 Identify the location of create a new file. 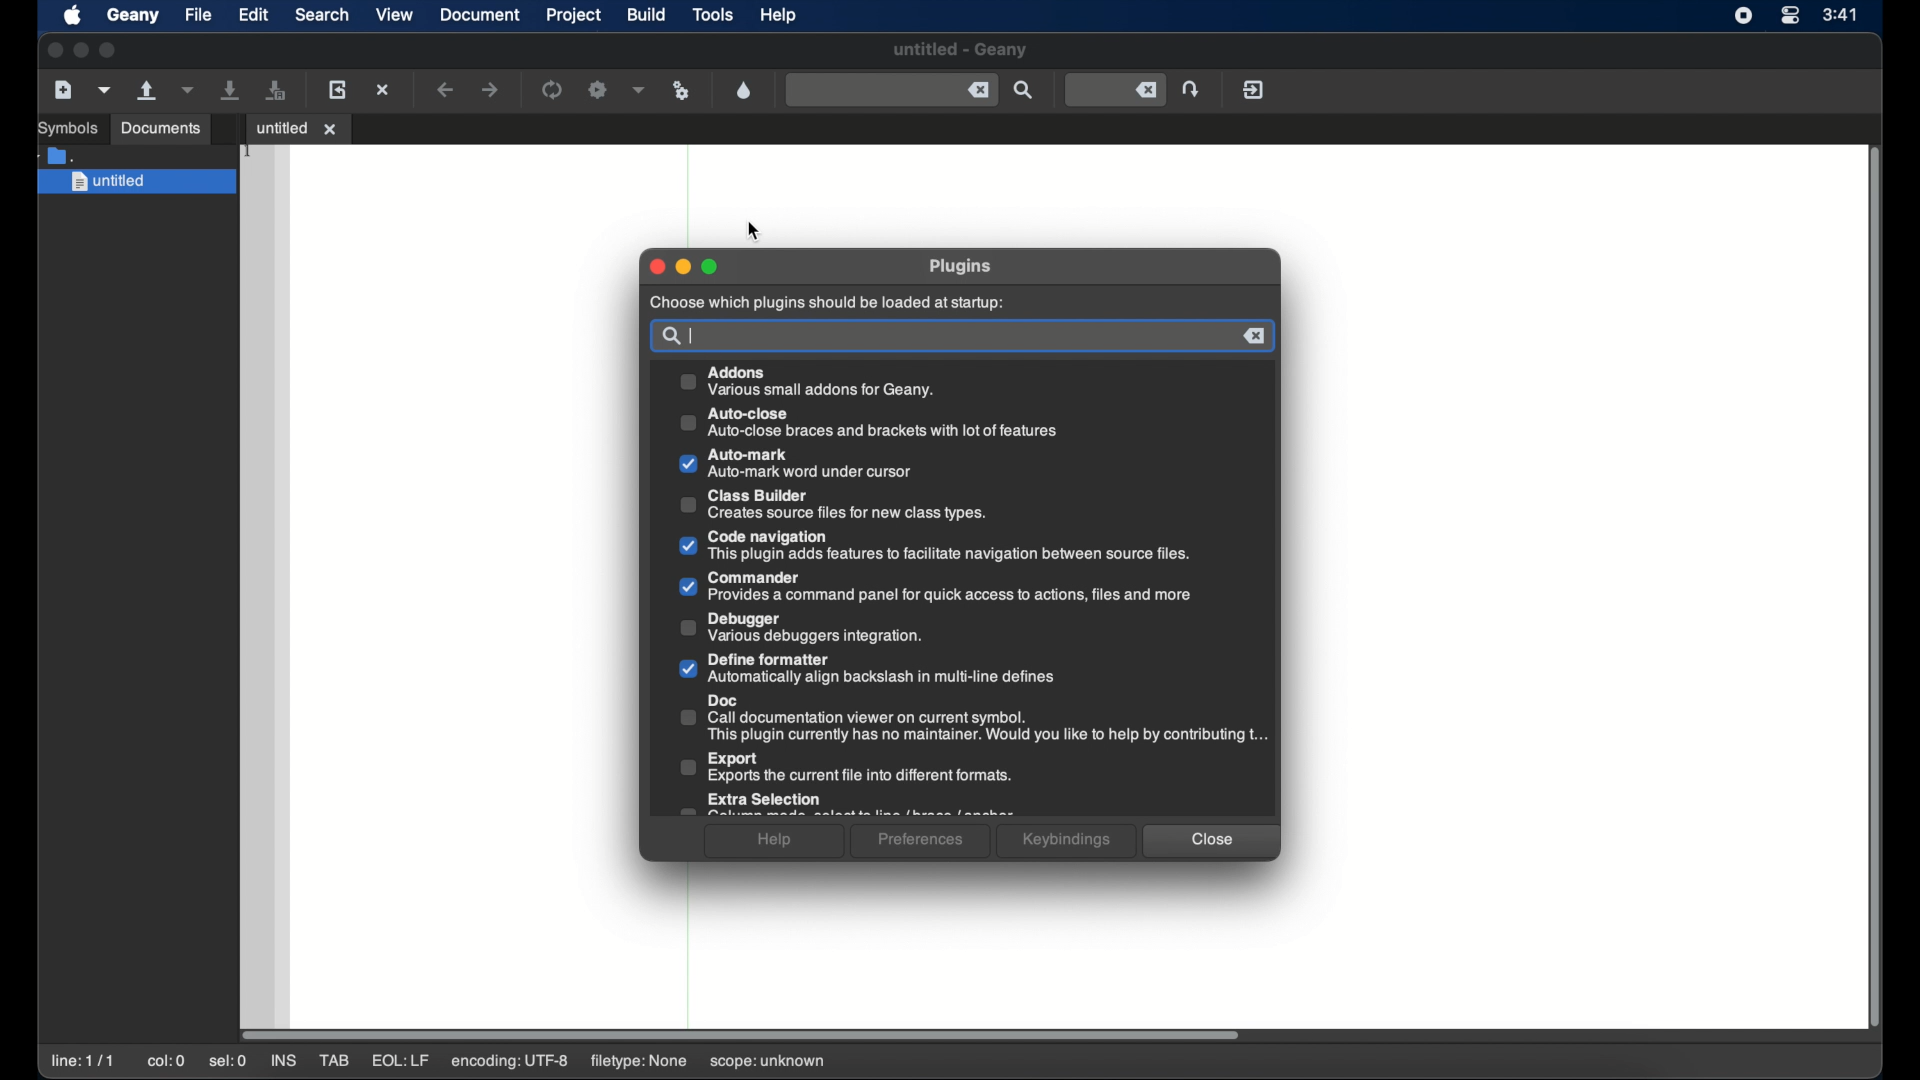
(63, 90).